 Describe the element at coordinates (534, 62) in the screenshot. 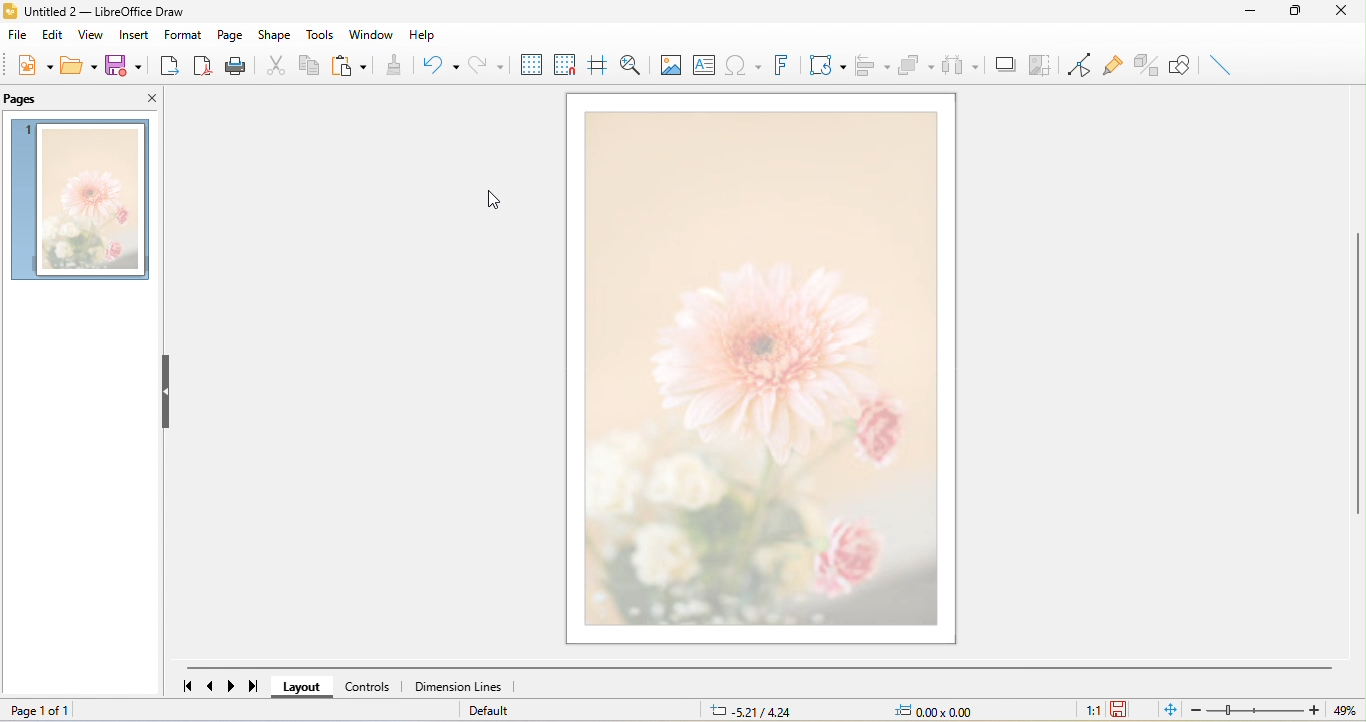

I see `display to grid` at that location.